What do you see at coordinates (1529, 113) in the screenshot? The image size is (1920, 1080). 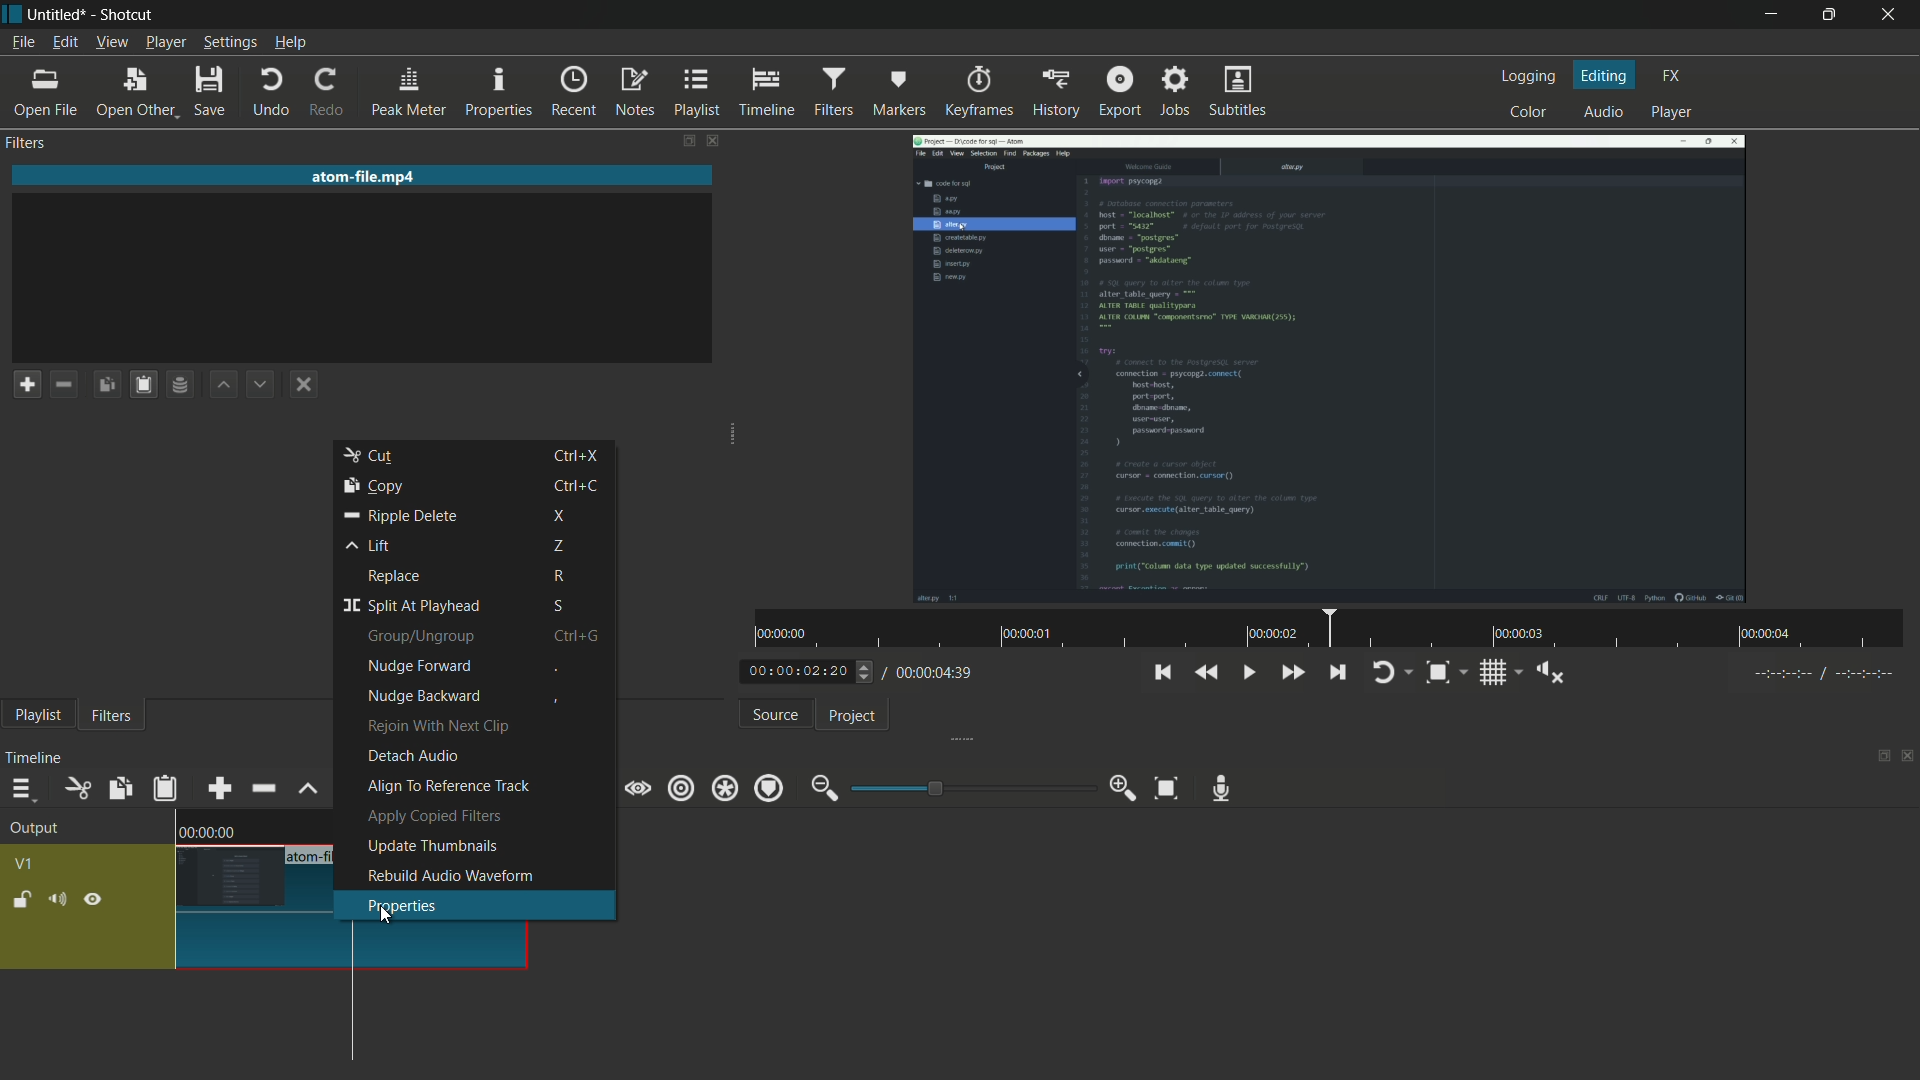 I see `color` at bounding box center [1529, 113].